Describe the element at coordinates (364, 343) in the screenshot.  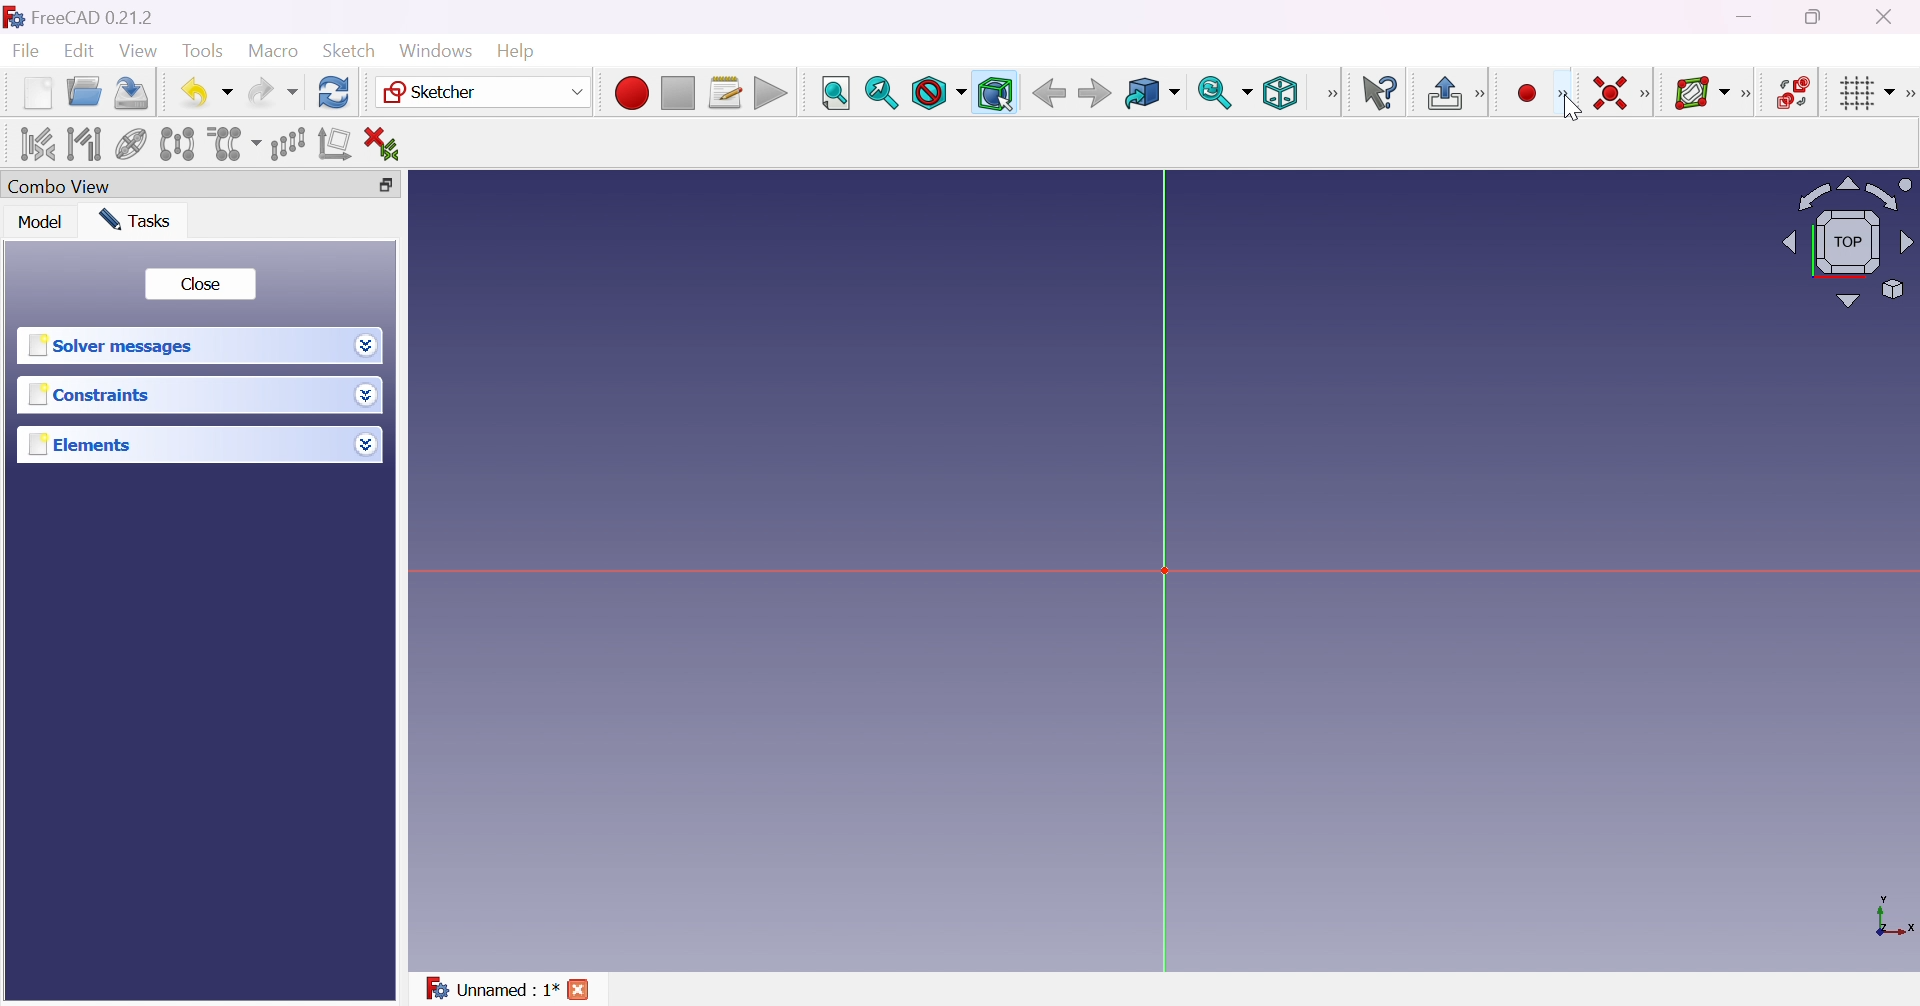
I see `Drop down` at that location.